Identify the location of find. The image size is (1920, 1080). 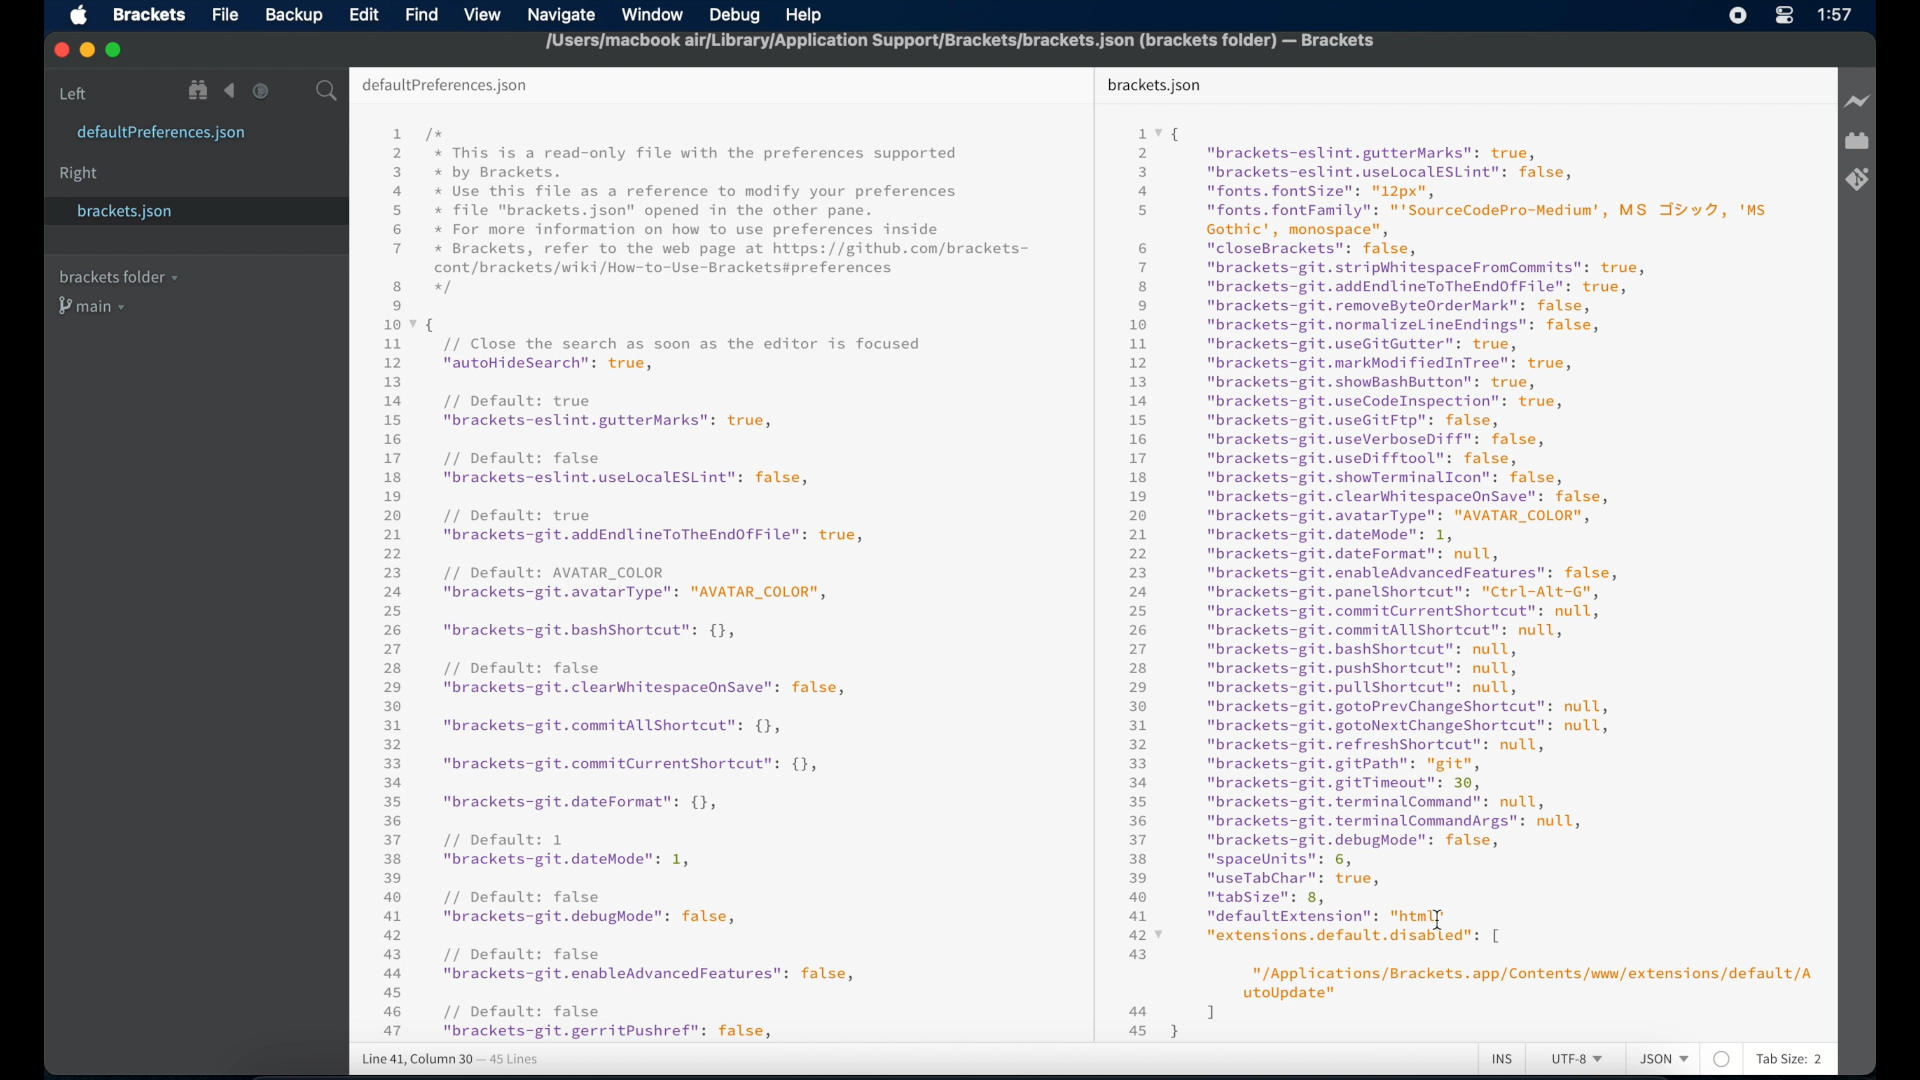
(422, 14).